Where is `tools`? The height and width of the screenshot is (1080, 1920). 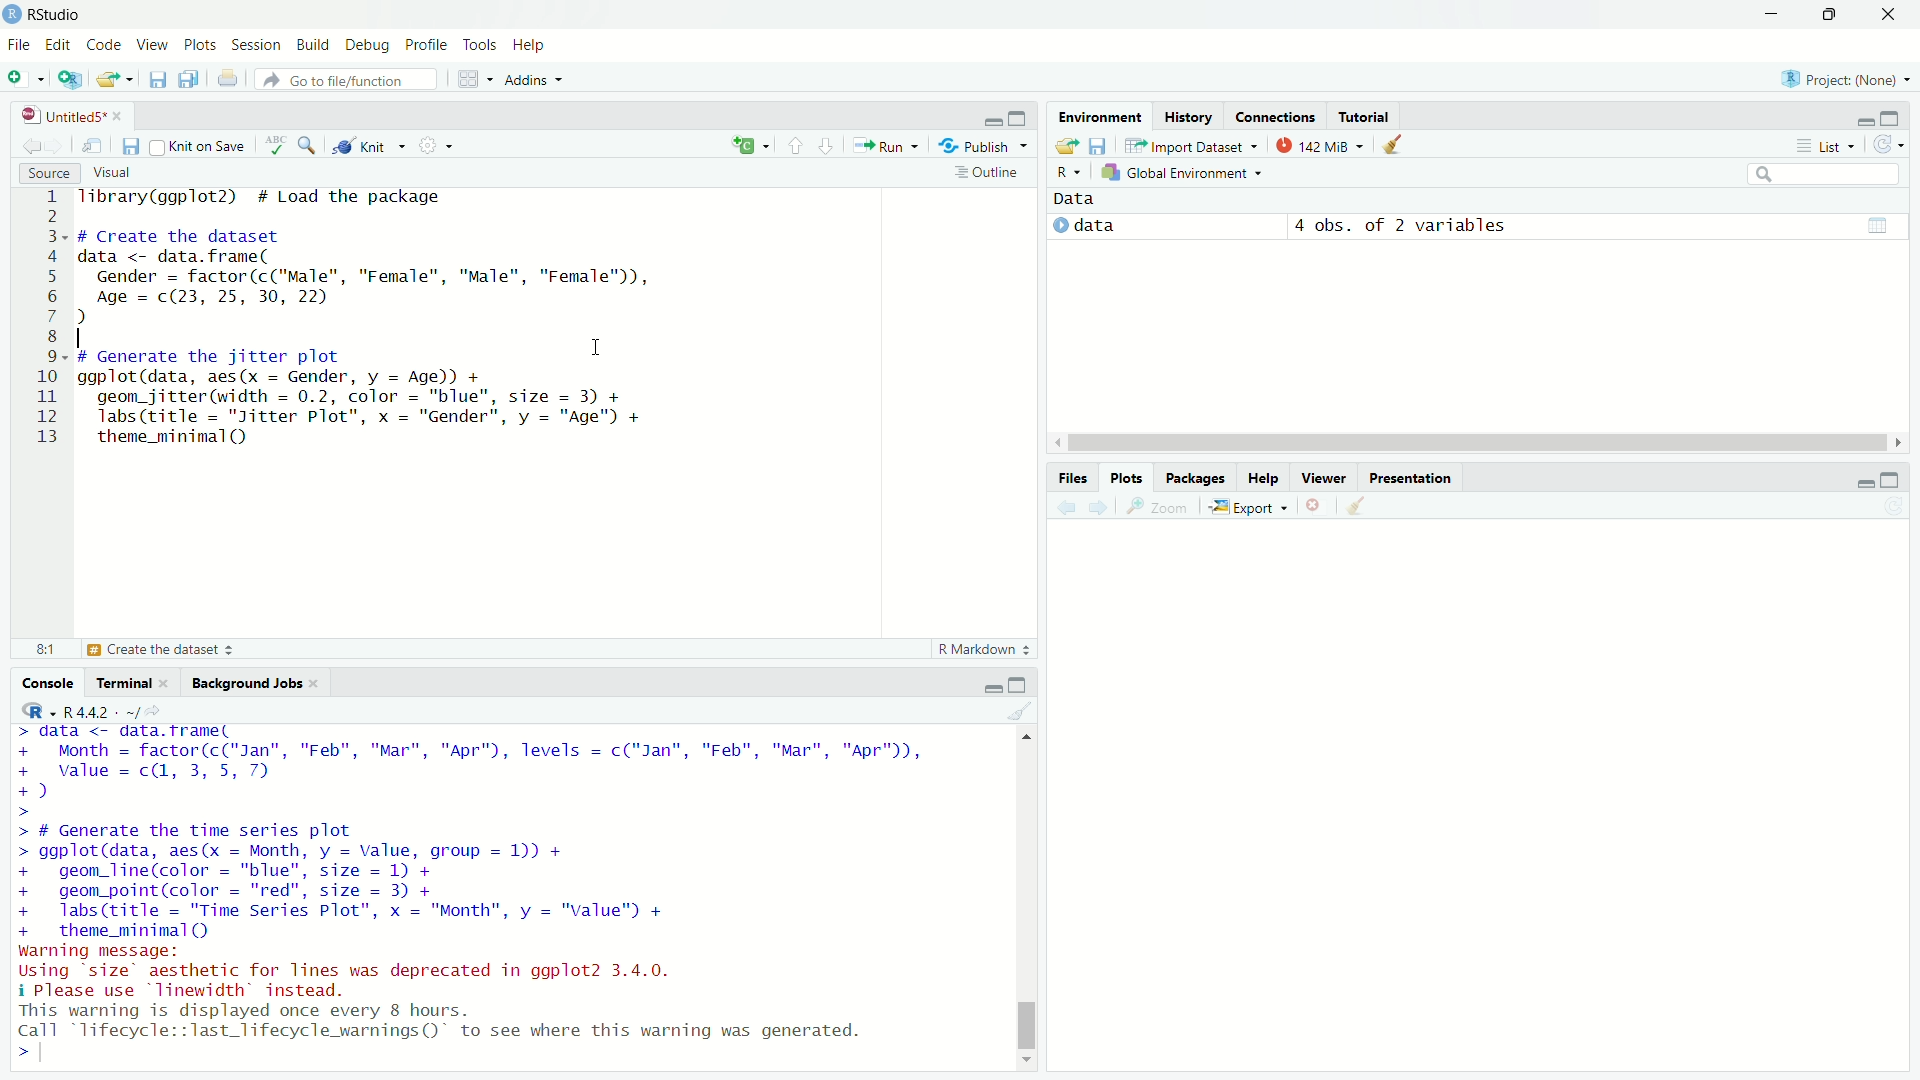 tools is located at coordinates (483, 42).